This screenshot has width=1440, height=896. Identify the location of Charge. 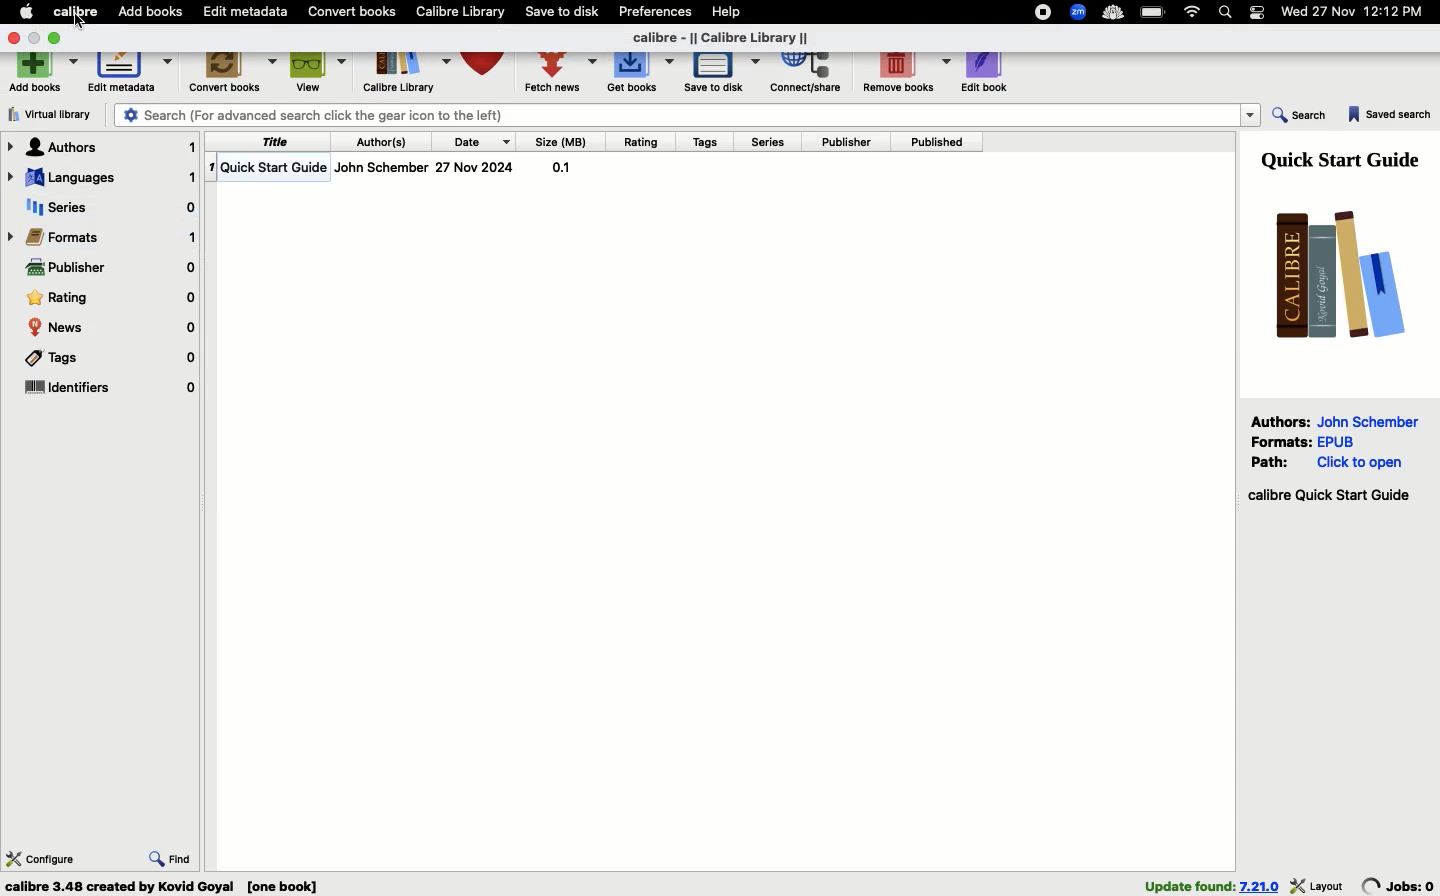
(1154, 13).